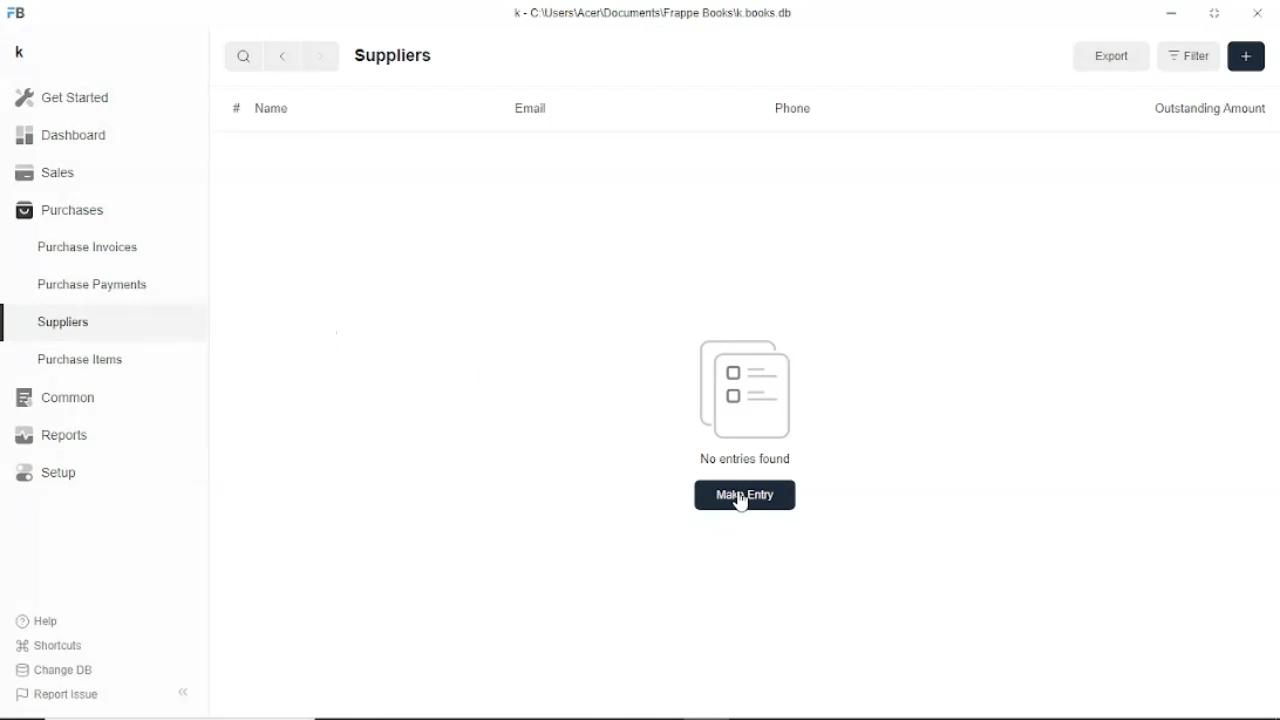  What do you see at coordinates (46, 473) in the screenshot?
I see `Setup` at bounding box center [46, 473].